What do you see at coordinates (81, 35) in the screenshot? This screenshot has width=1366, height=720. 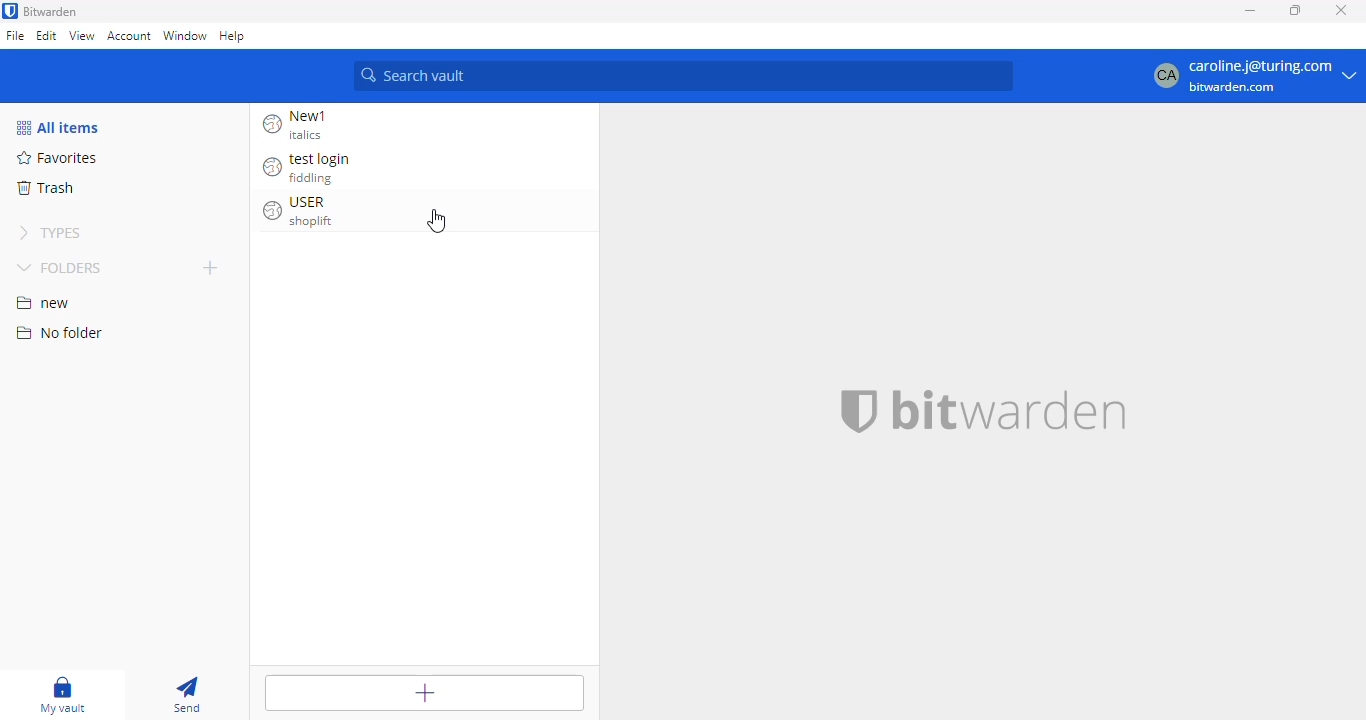 I see `view` at bounding box center [81, 35].